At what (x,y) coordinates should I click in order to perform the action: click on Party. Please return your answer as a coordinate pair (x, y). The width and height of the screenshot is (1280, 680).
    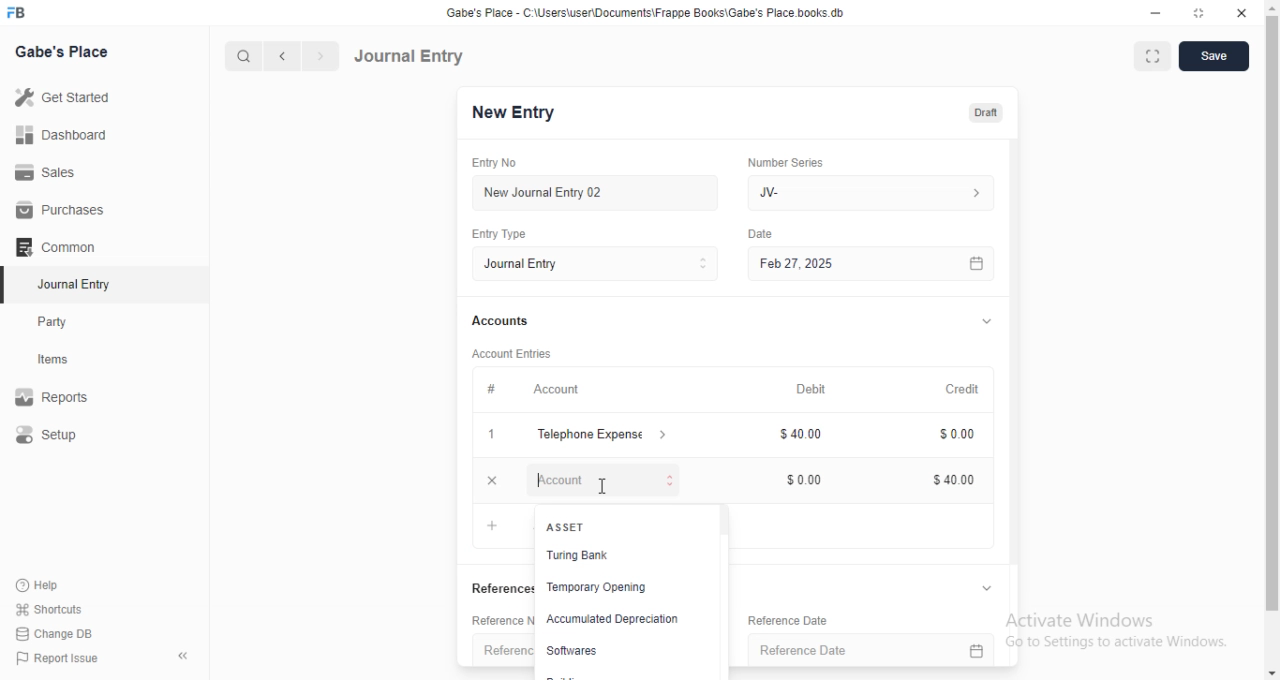
    Looking at the image, I should click on (54, 322).